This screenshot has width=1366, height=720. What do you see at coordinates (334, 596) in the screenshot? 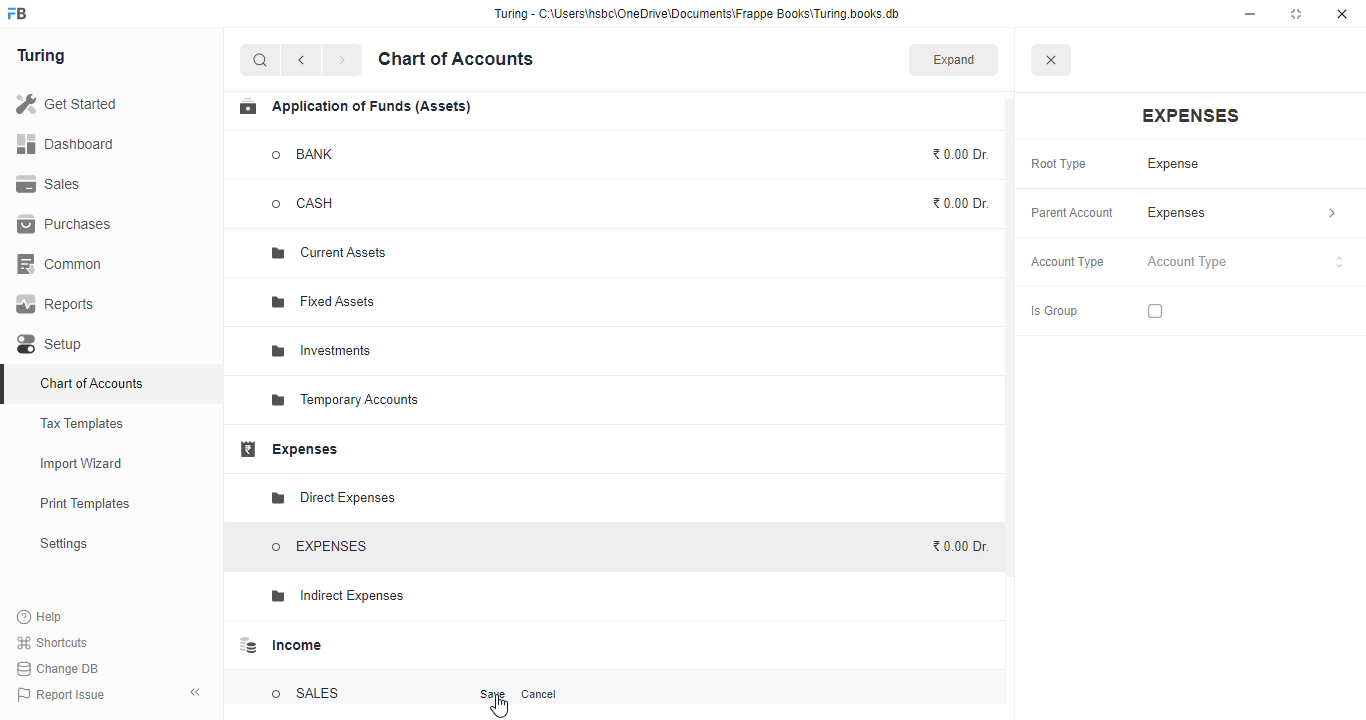
I see `indirect expenses` at bounding box center [334, 596].